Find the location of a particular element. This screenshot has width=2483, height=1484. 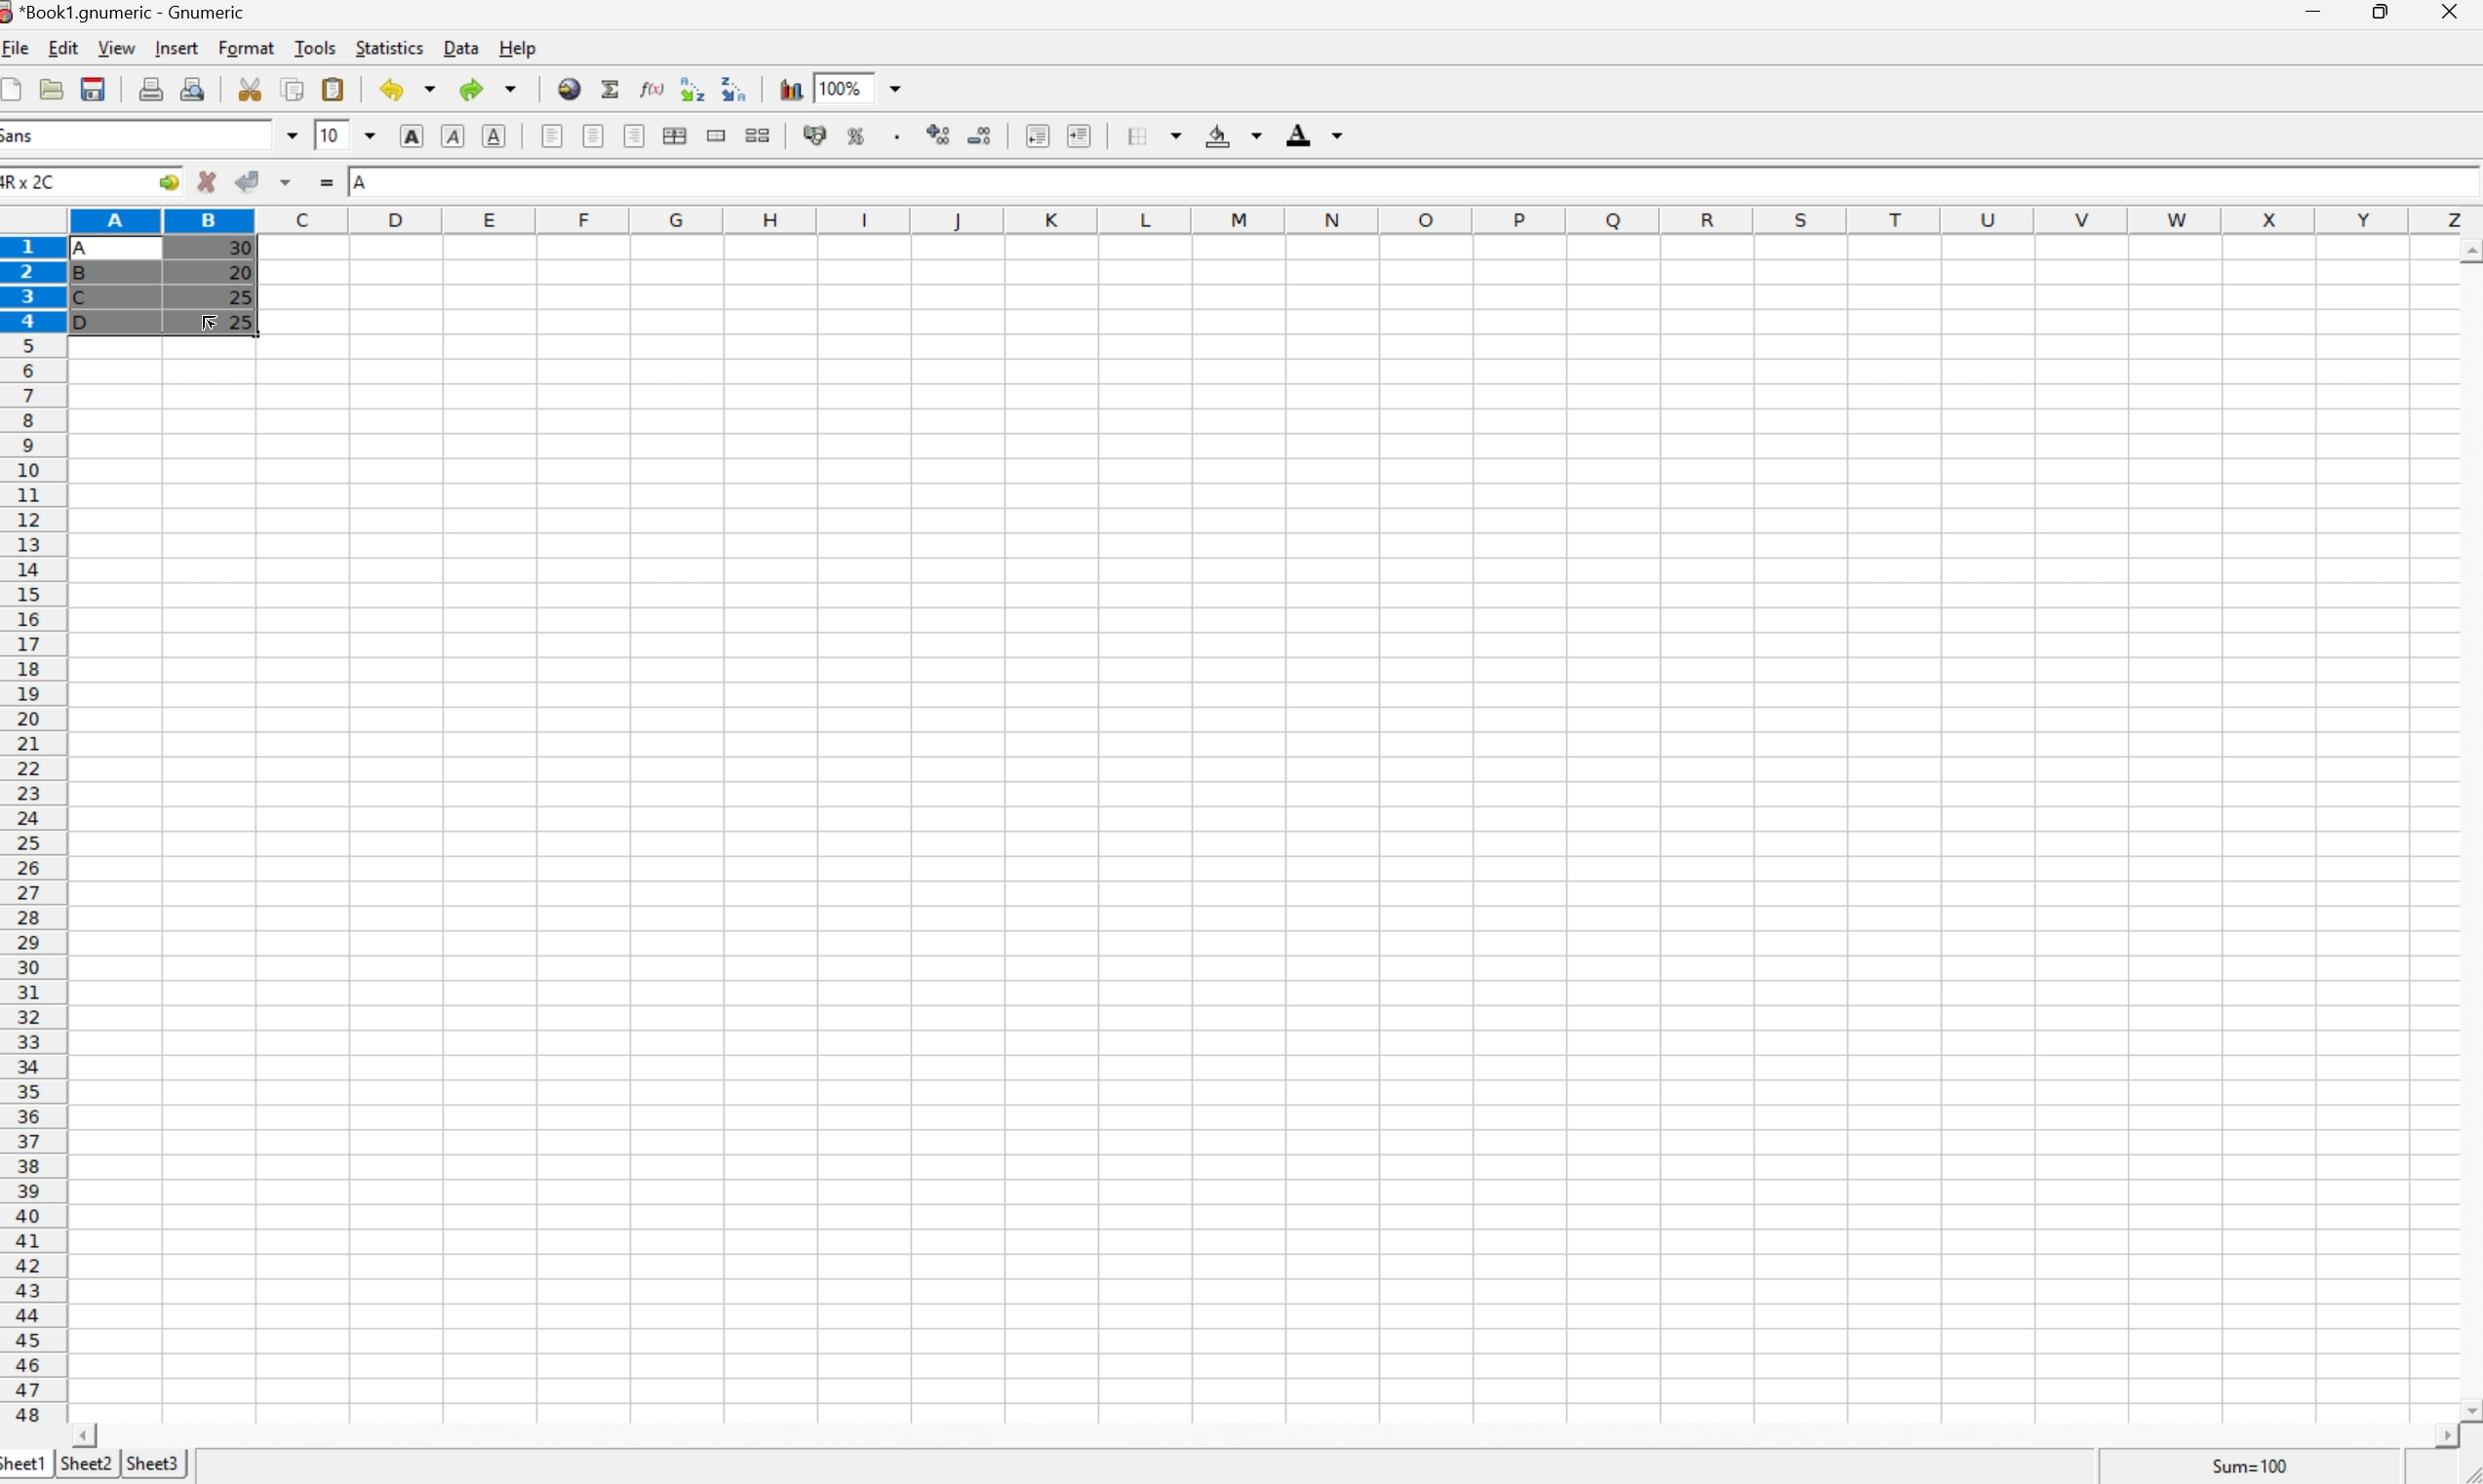

Drop Down is located at coordinates (289, 135).